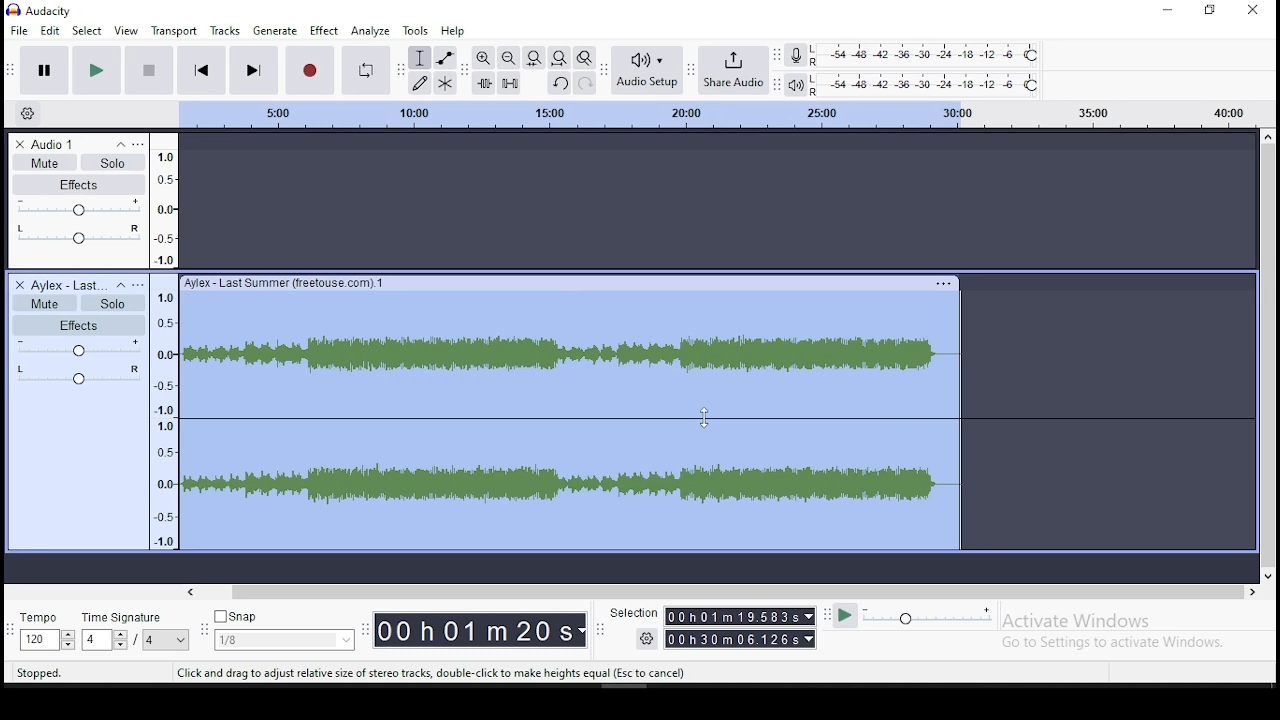  I want to click on delete track, so click(21, 143).